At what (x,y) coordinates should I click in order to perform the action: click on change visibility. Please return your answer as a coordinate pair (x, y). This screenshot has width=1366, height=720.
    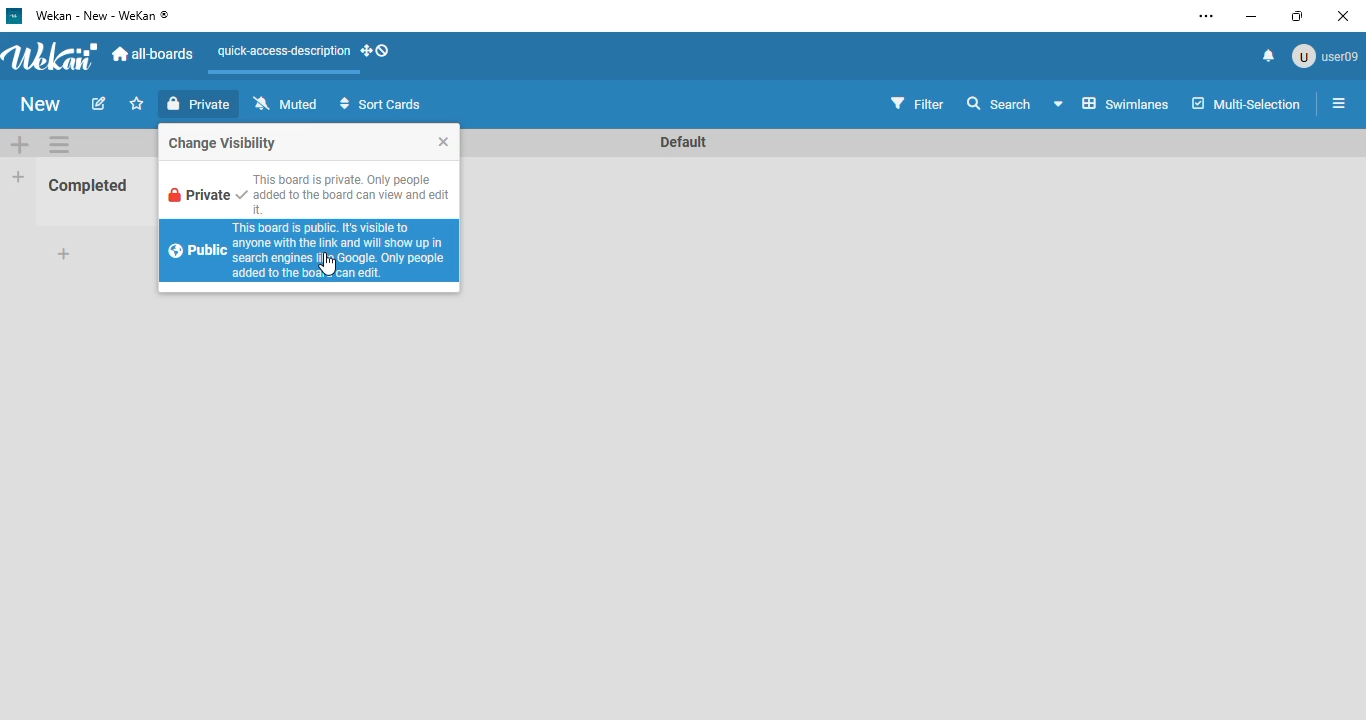
    Looking at the image, I should click on (222, 142).